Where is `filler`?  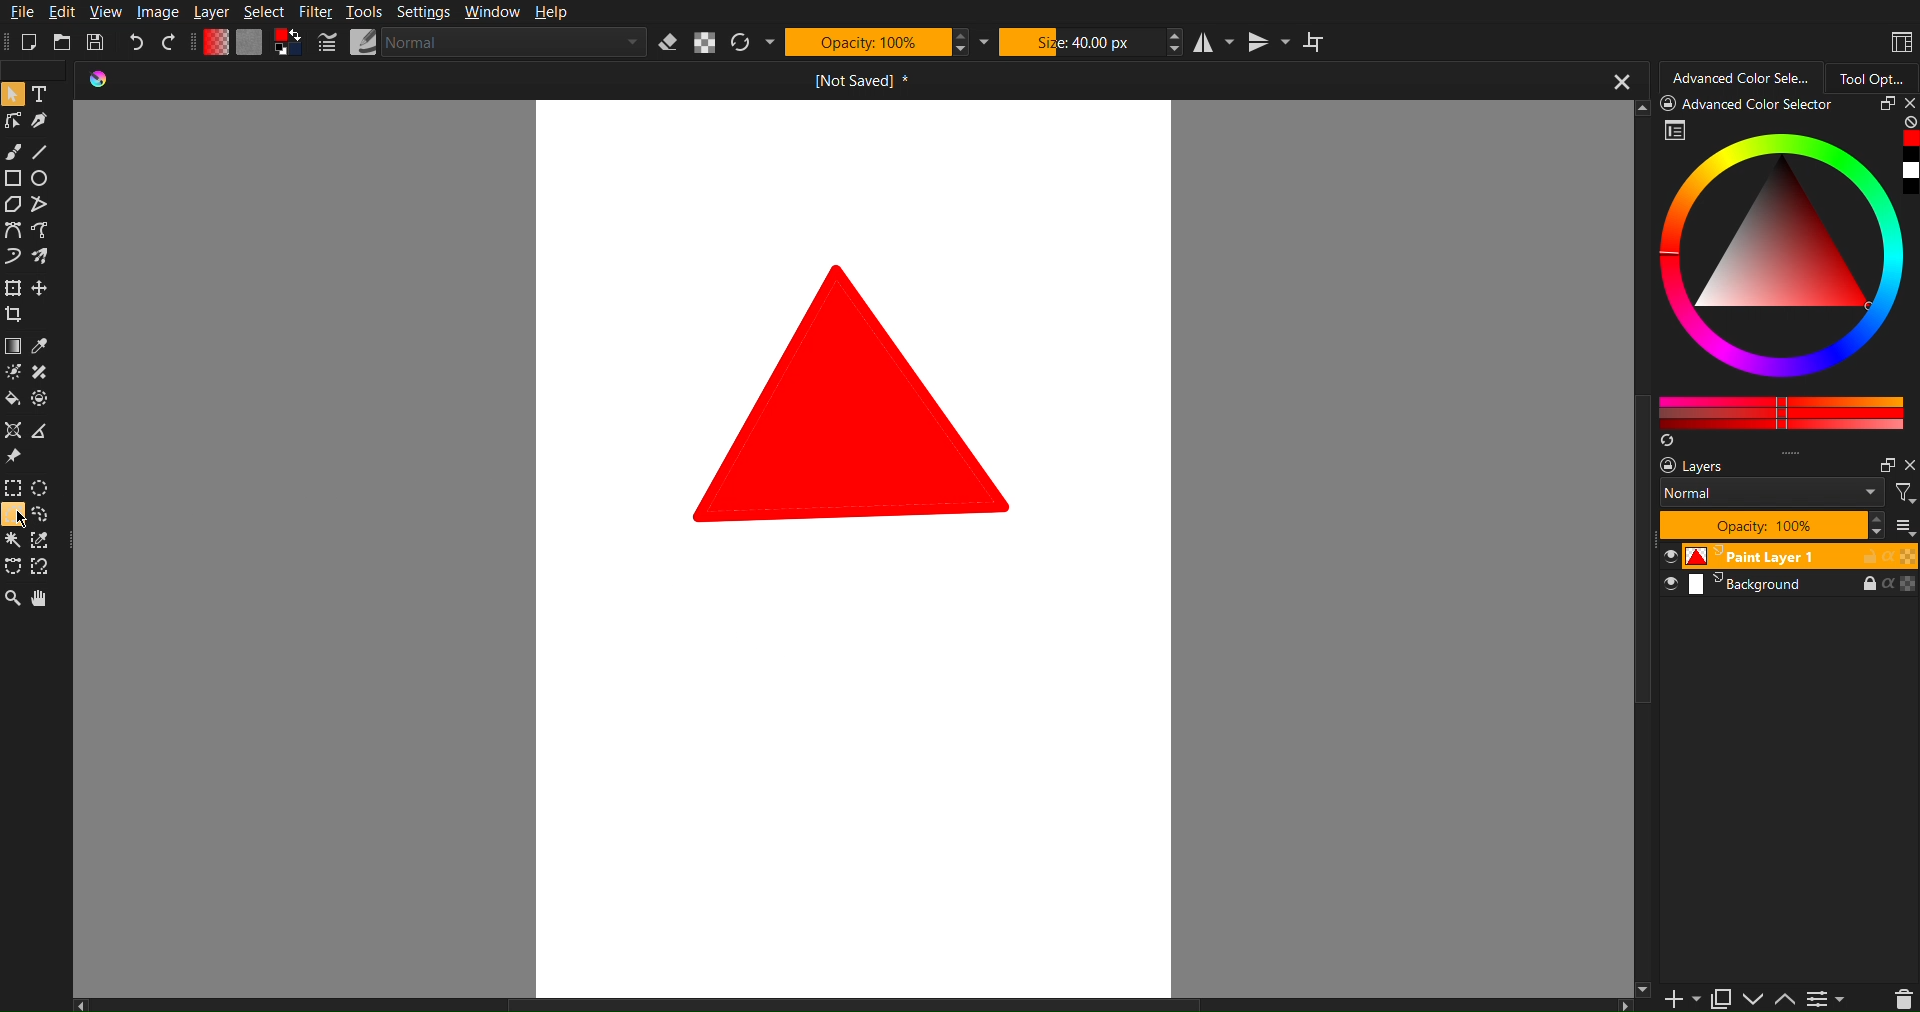 filler is located at coordinates (12, 401).